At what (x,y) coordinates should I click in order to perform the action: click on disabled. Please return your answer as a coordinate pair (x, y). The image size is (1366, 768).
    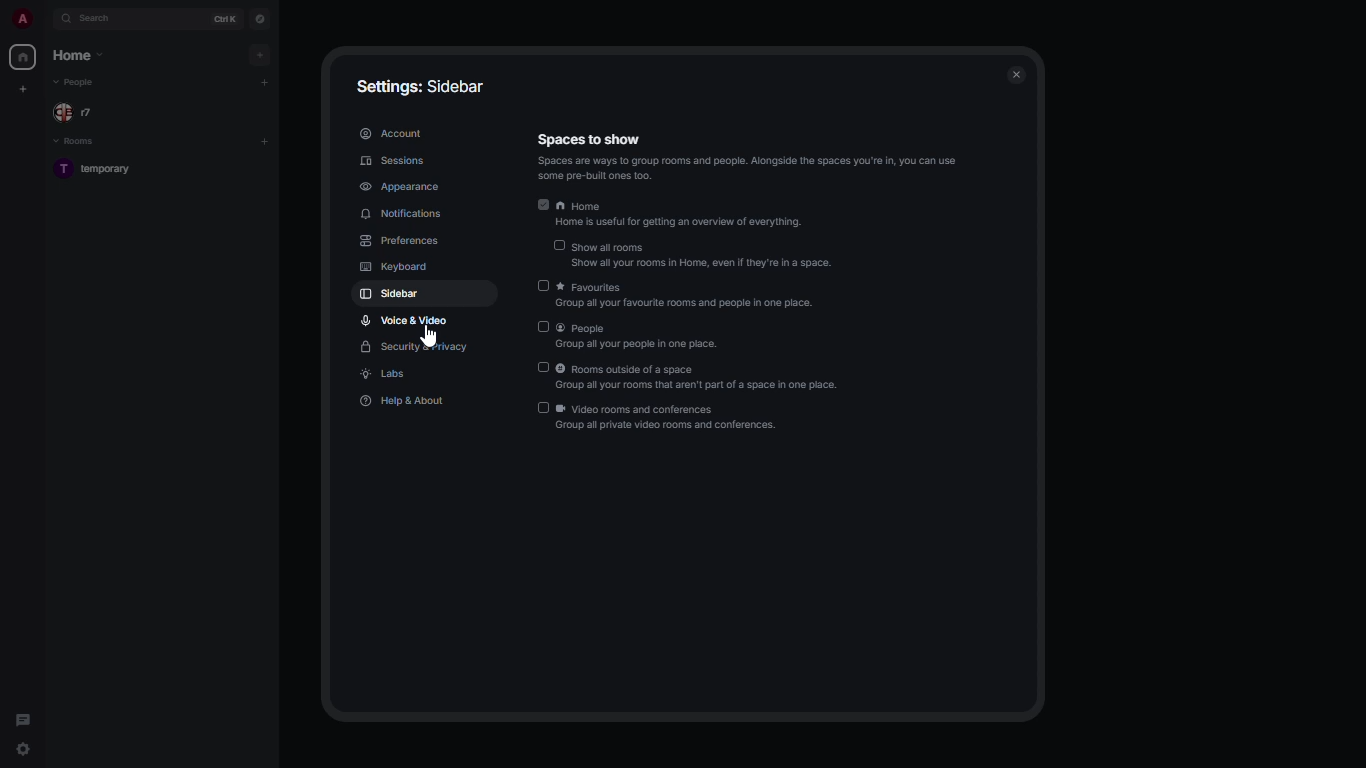
    Looking at the image, I should click on (561, 244).